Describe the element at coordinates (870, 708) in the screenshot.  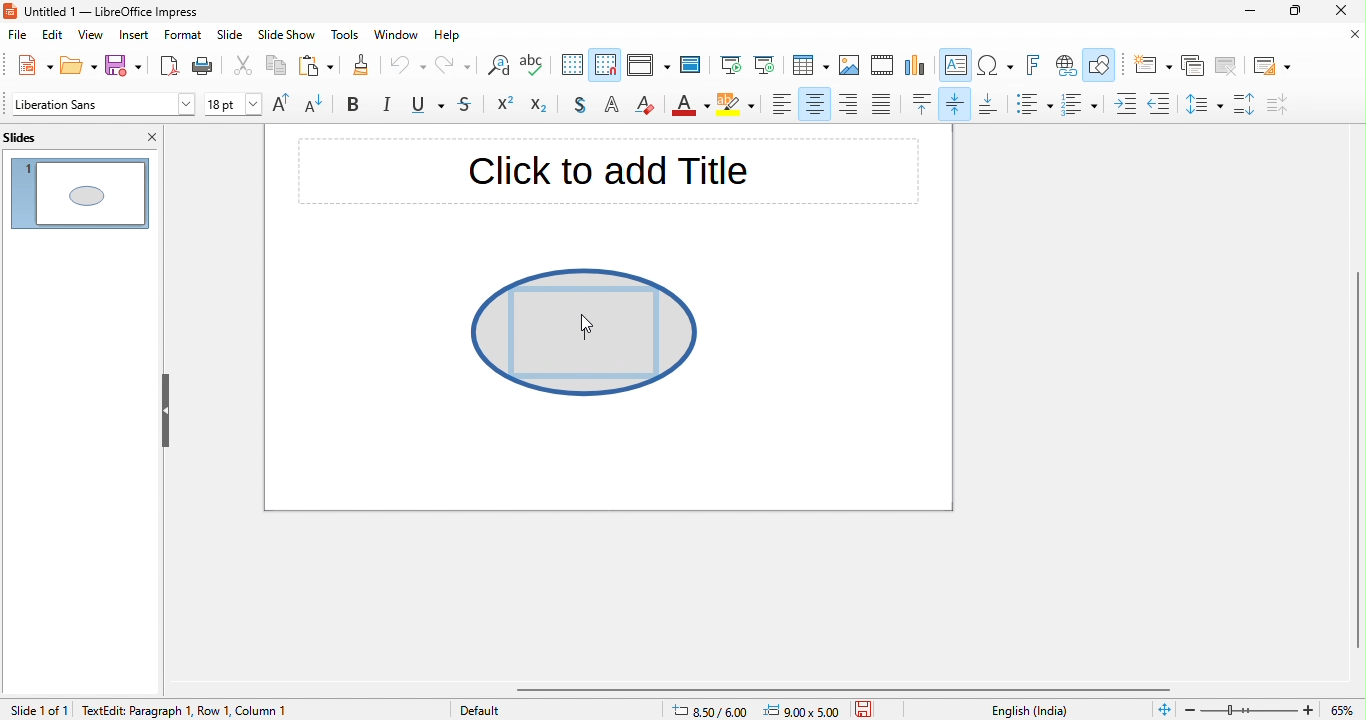
I see `save the document` at that location.